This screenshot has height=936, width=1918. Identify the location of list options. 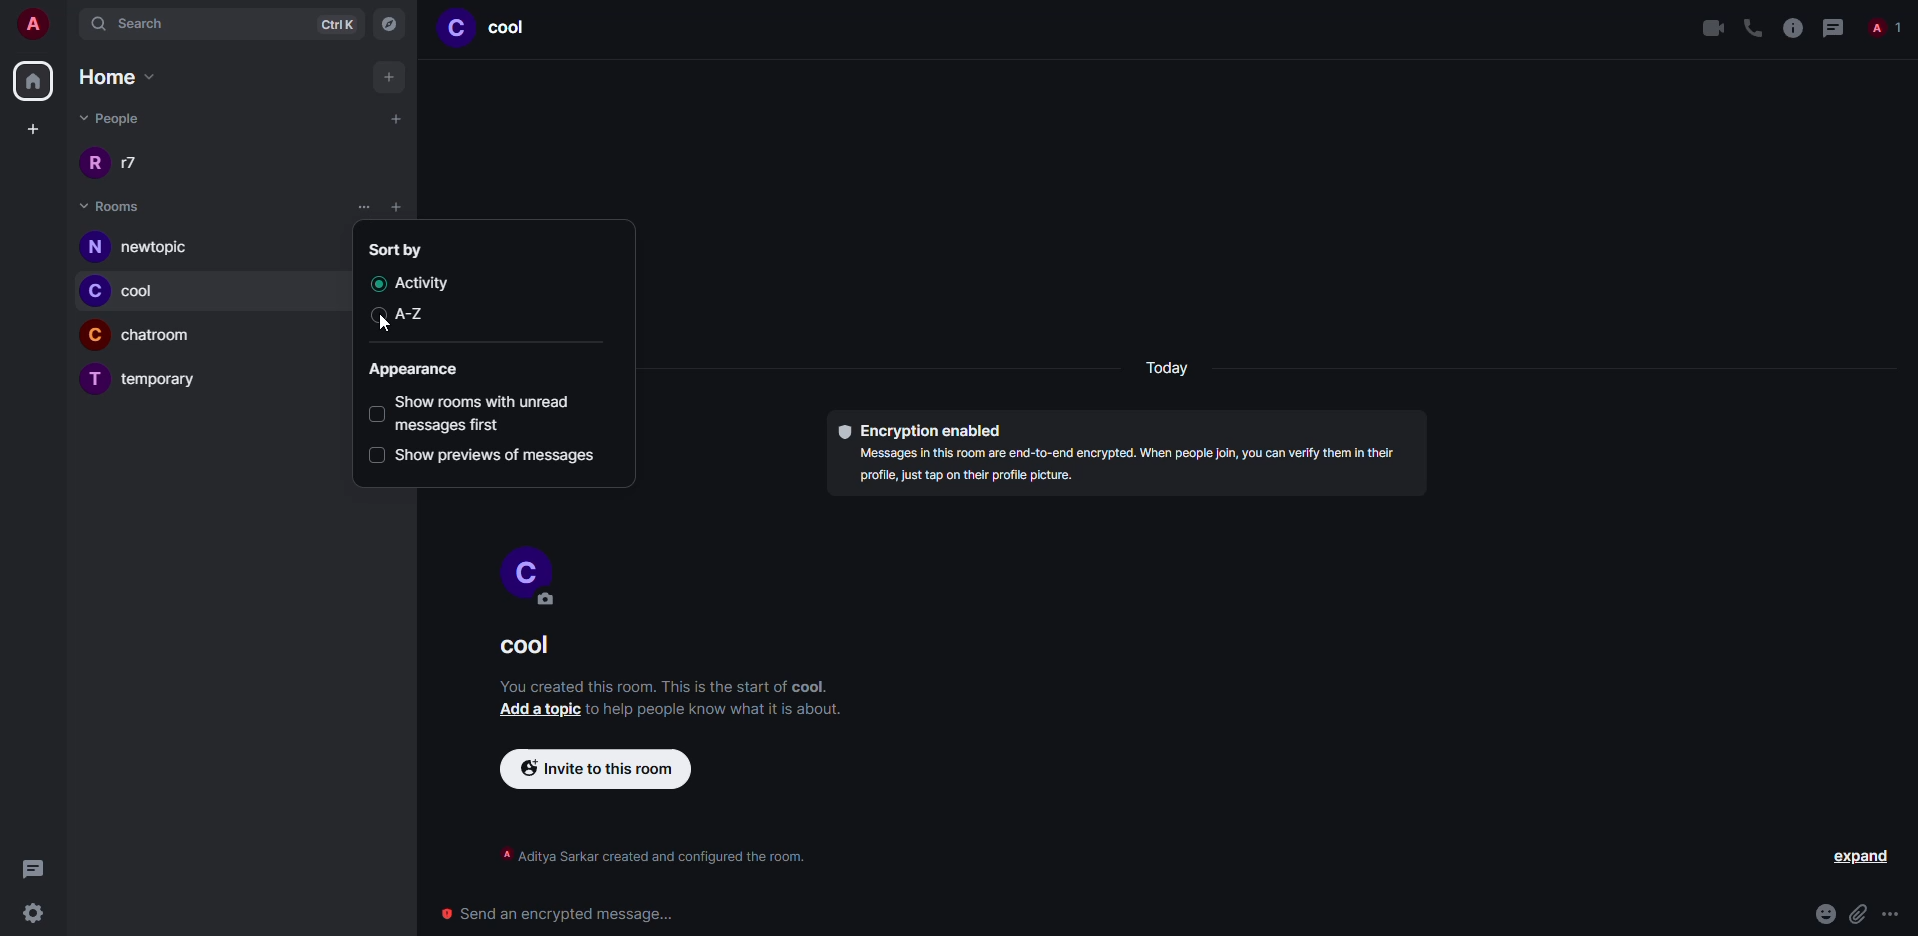
(403, 208).